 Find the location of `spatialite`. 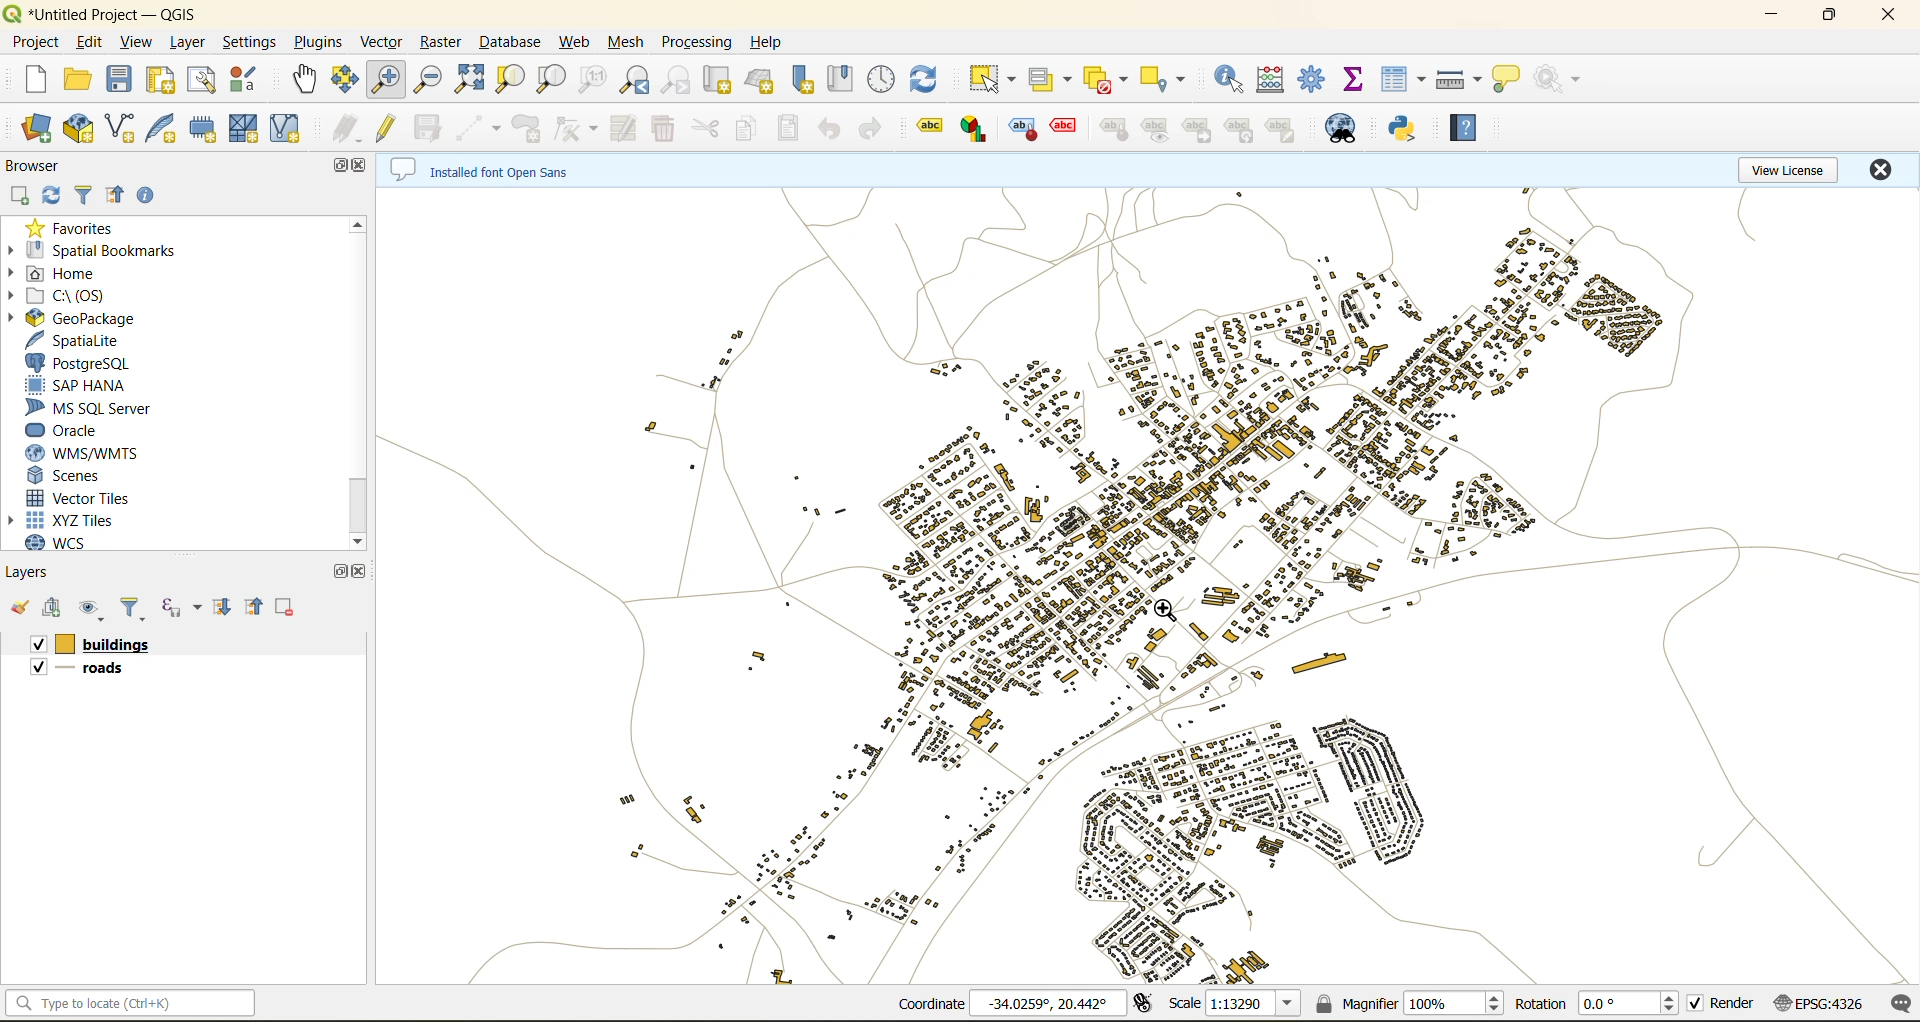

spatialite is located at coordinates (81, 340).